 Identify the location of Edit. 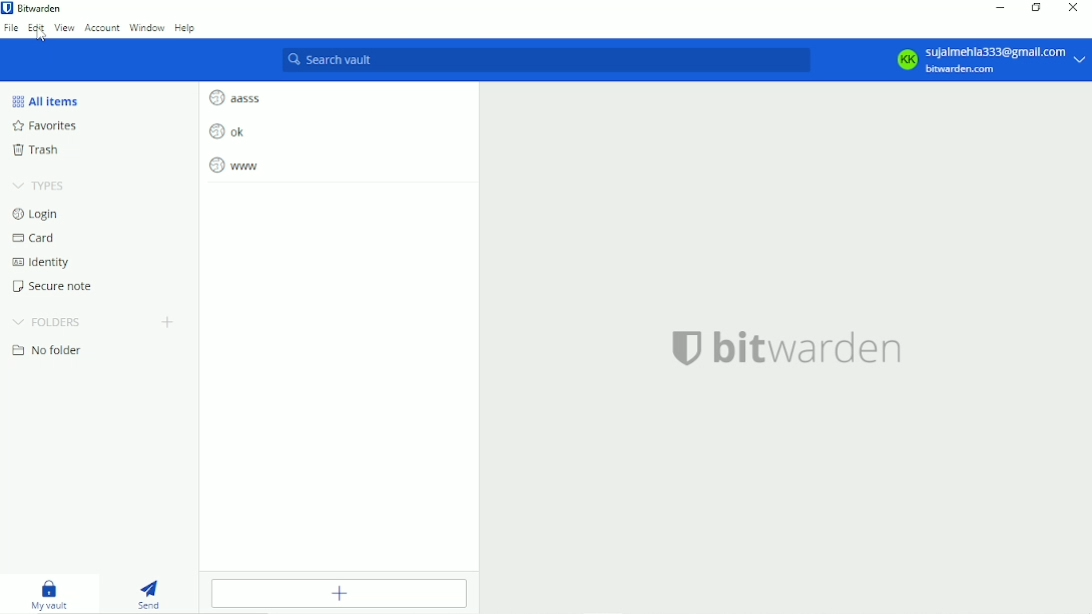
(34, 28).